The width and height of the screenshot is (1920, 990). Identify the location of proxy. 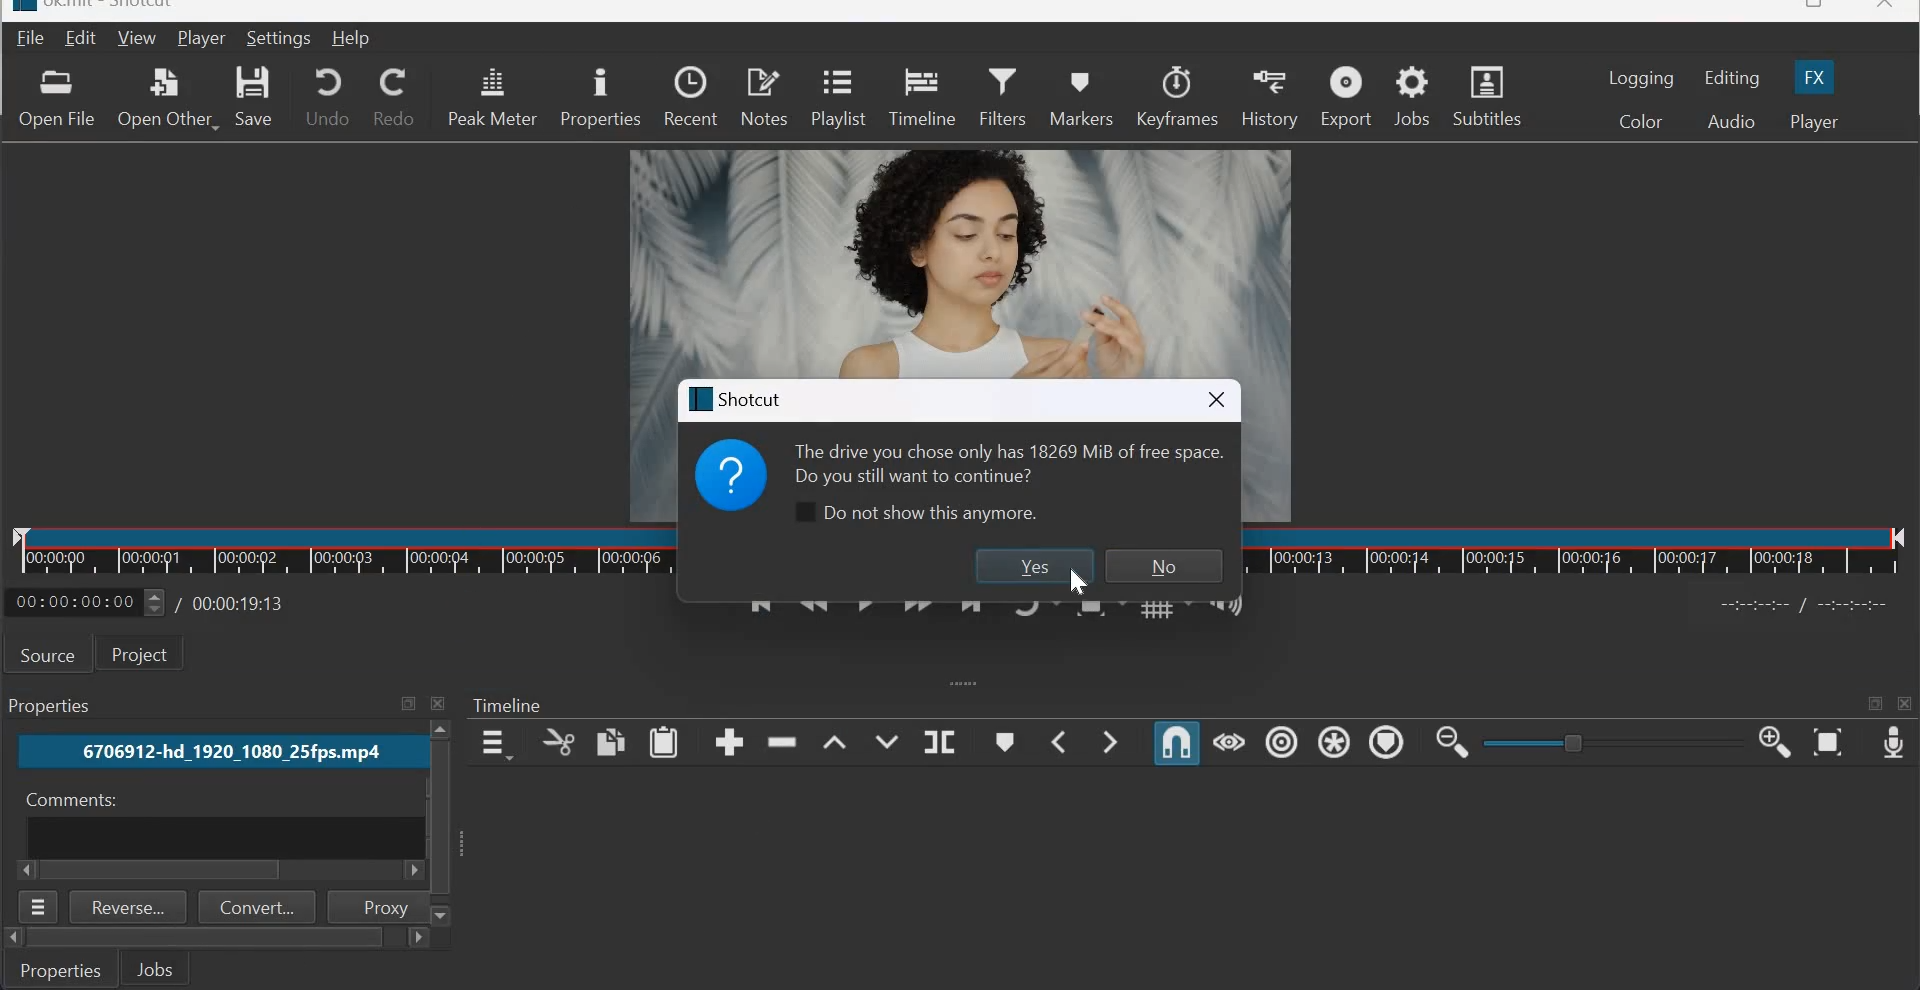
(375, 906).